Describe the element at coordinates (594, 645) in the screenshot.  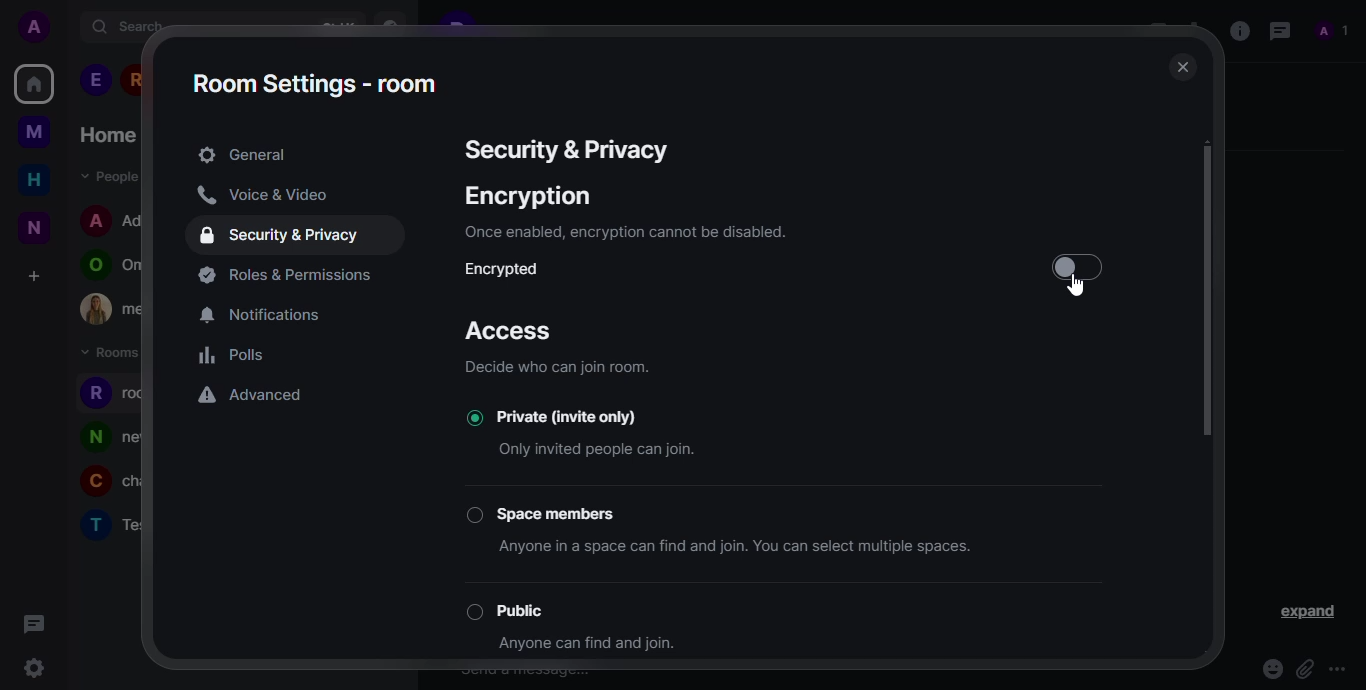
I see `info- anyone can find and join` at that location.